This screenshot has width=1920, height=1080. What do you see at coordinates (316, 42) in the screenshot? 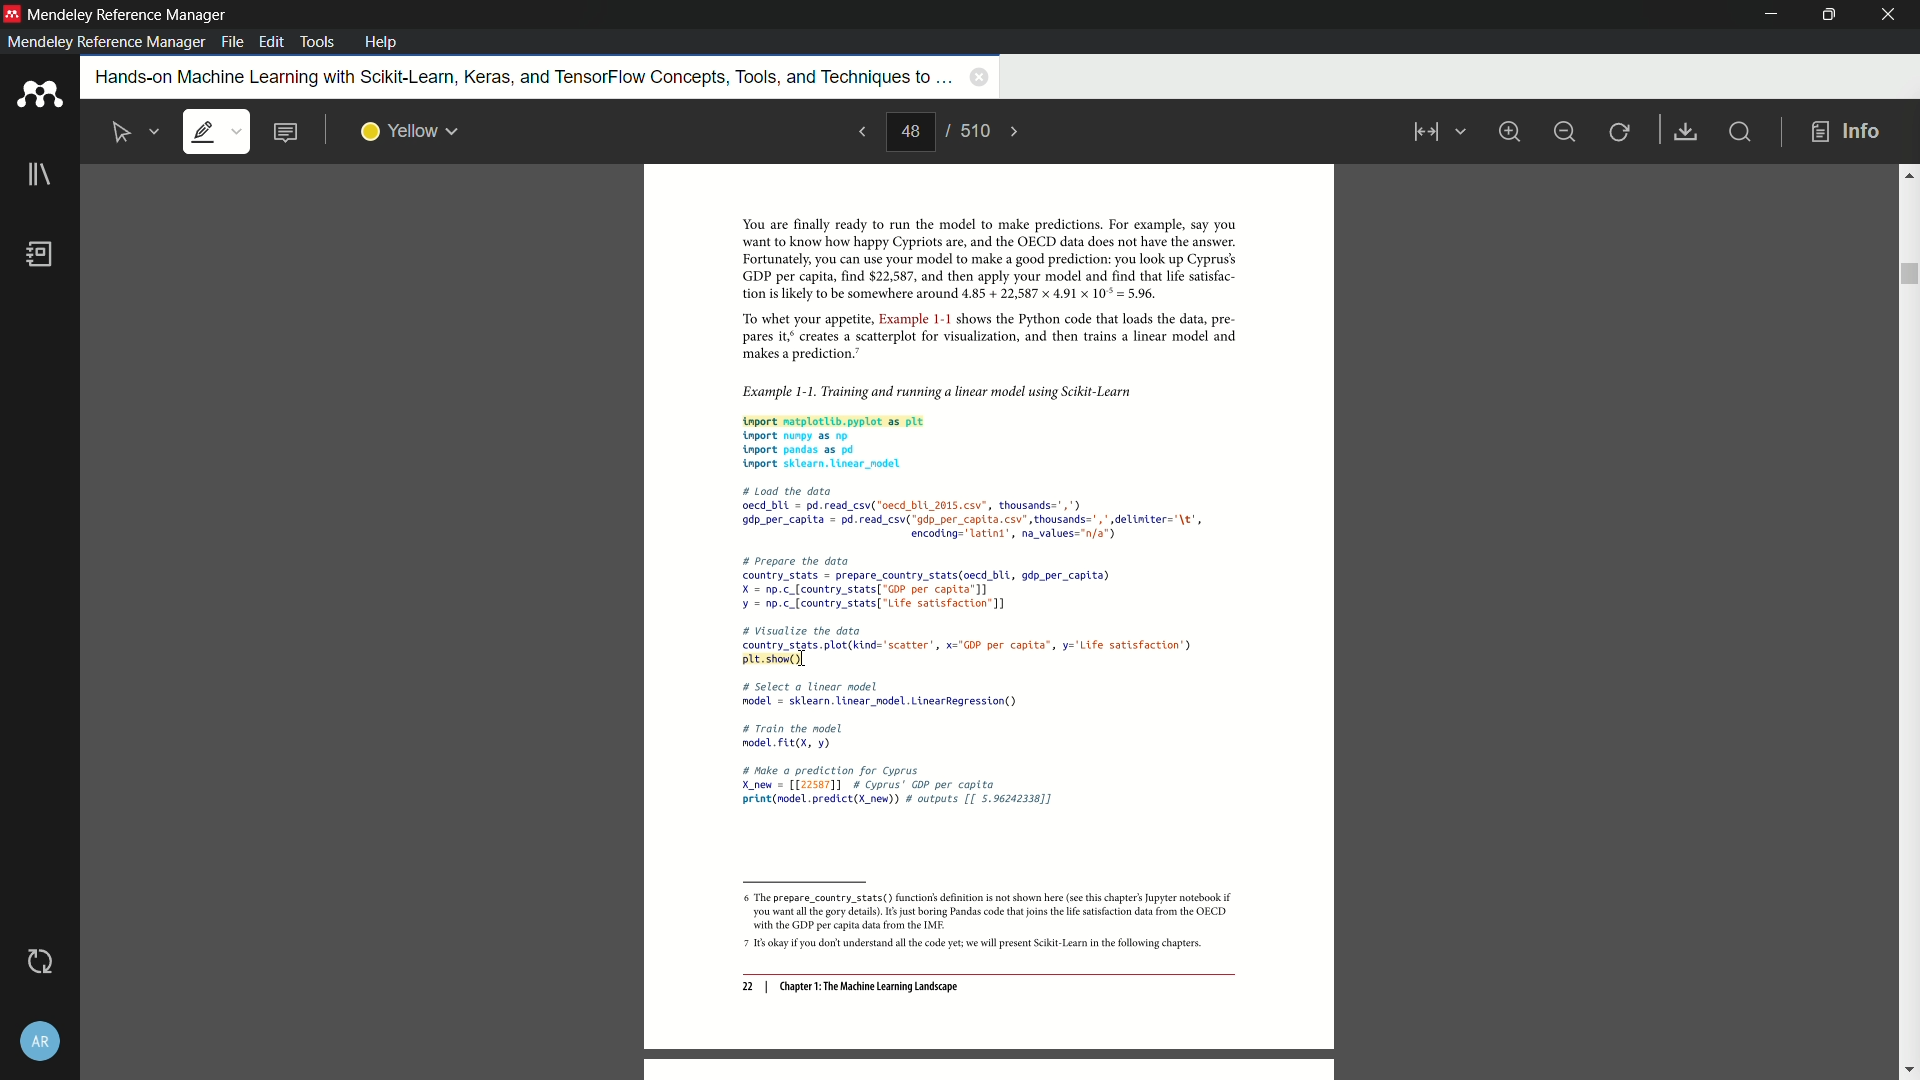
I see `tools menu` at bounding box center [316, 42].